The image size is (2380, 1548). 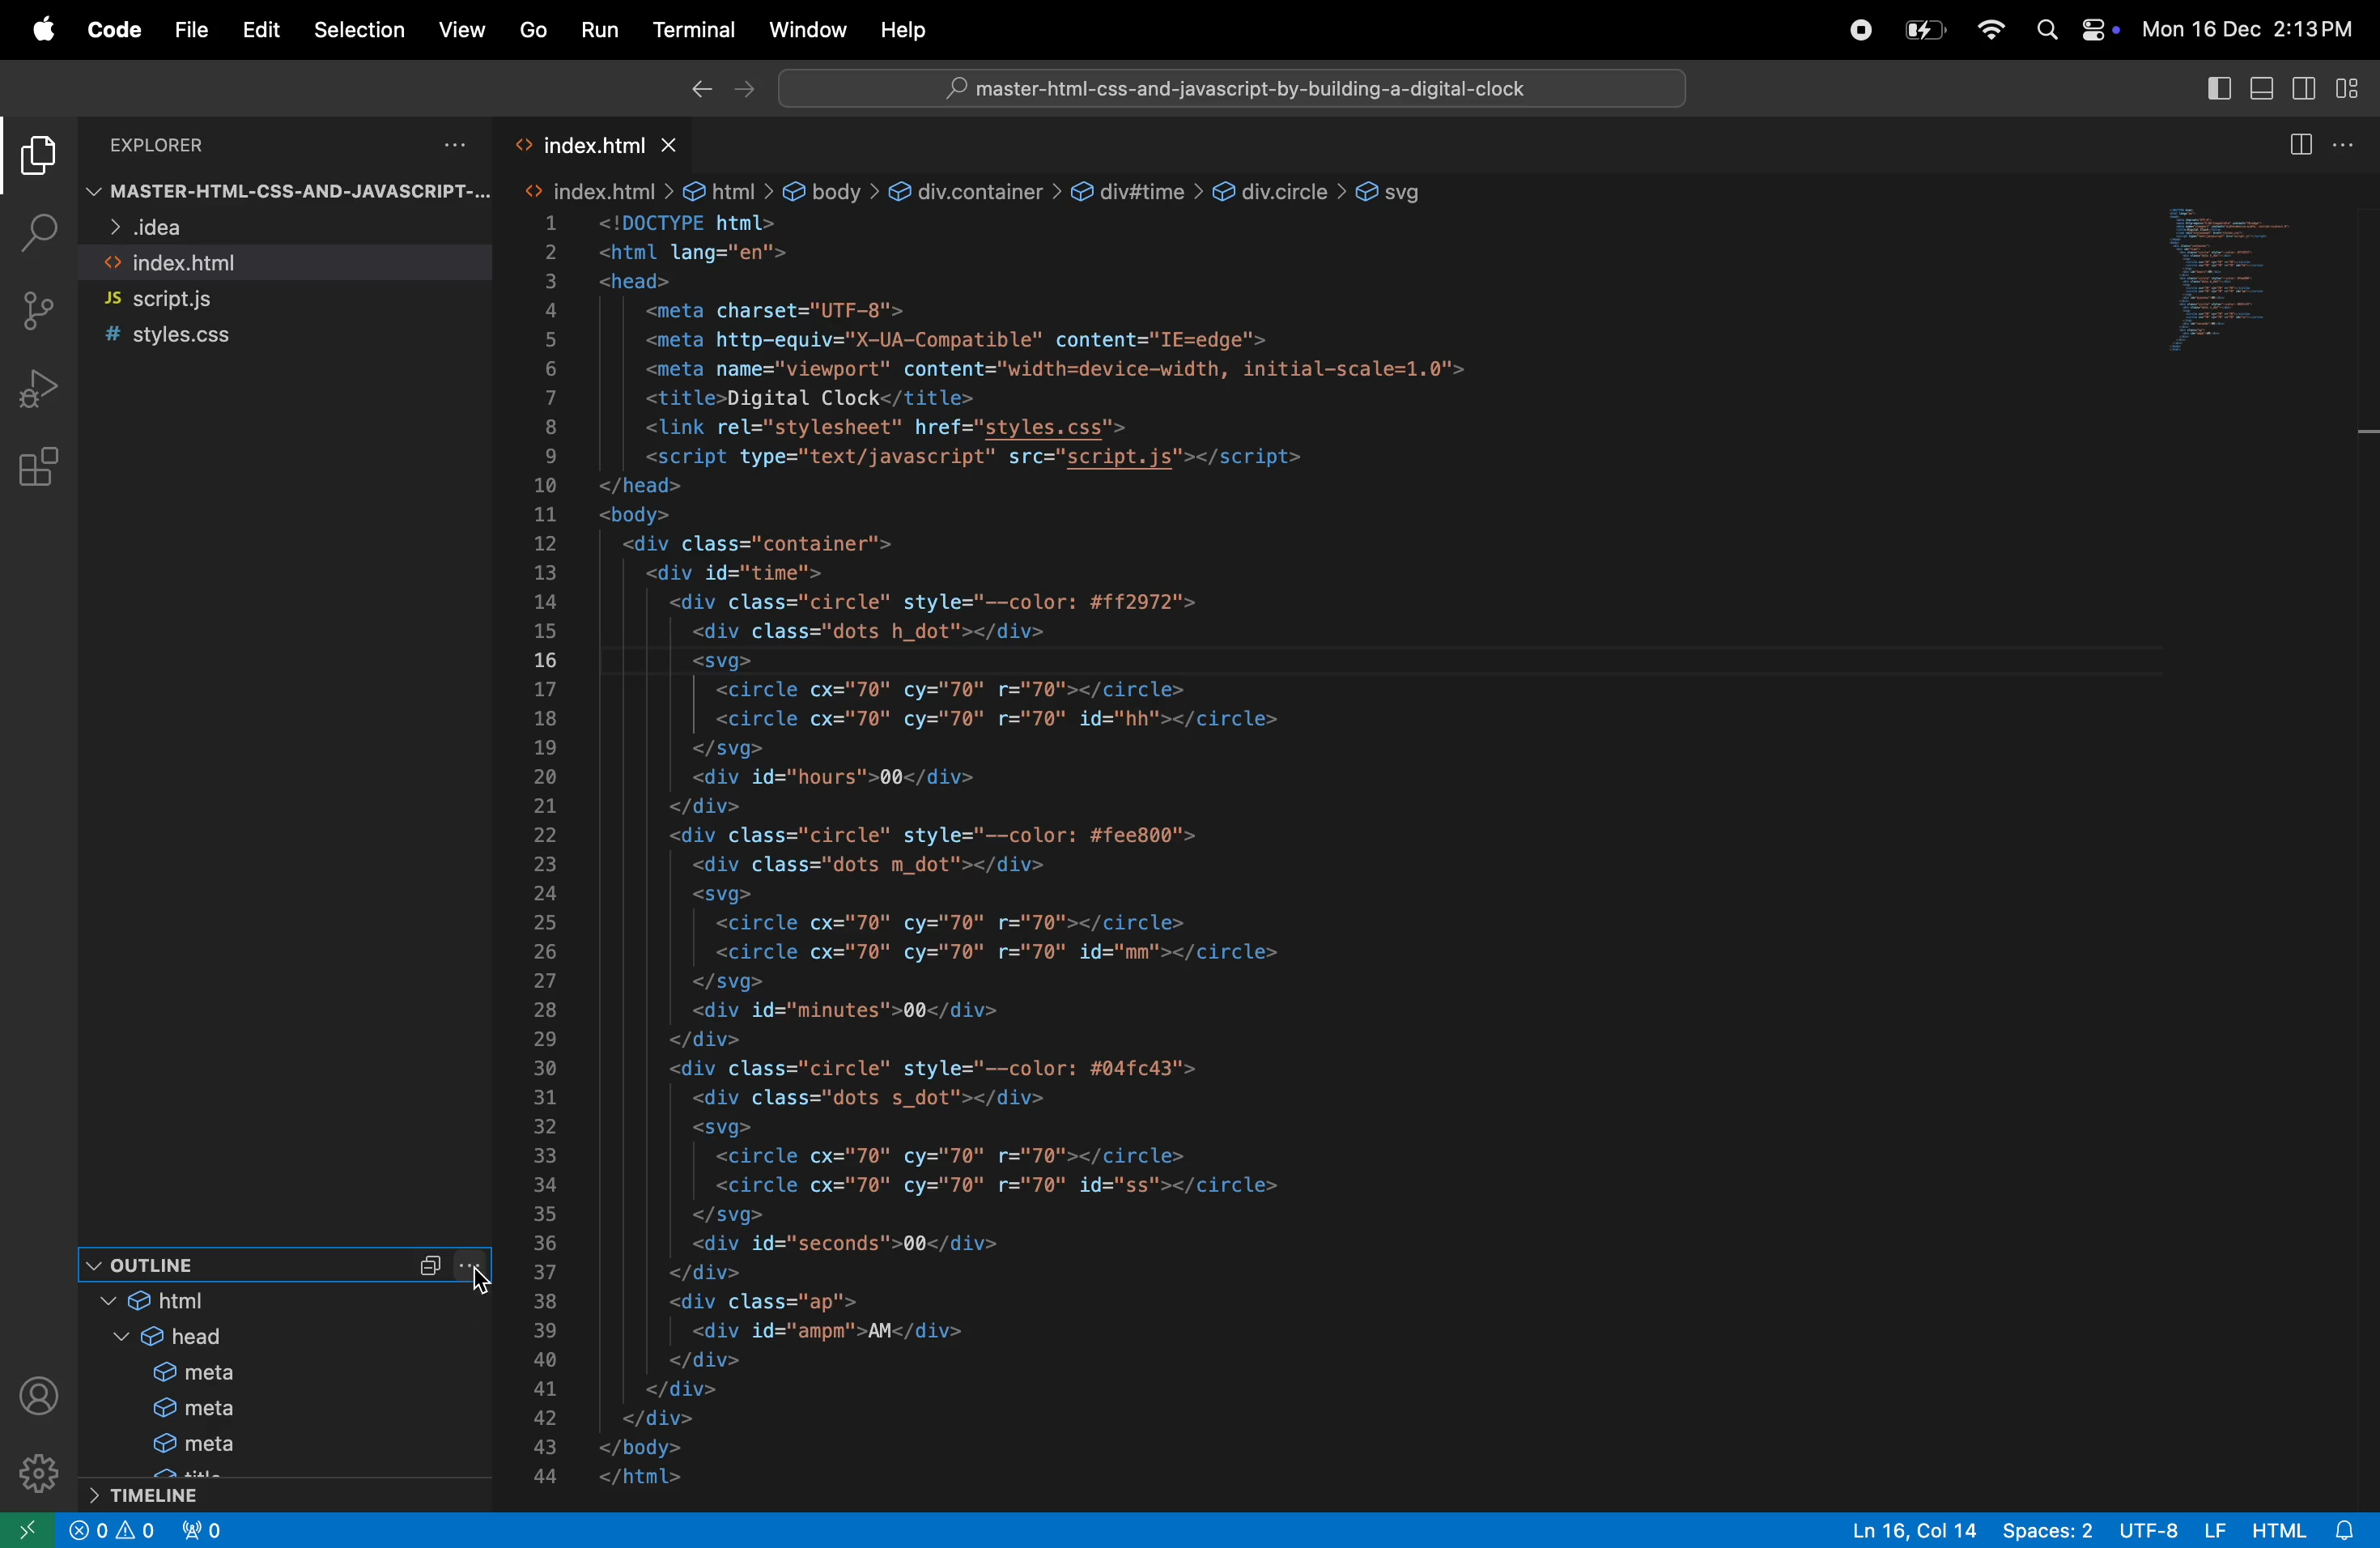 What do you see at coordinates (1253, 88) in the screenshot?
I see `master-html-css-and-javascript-by-building-a-digital-clock` at bounding box center [1253, 88].